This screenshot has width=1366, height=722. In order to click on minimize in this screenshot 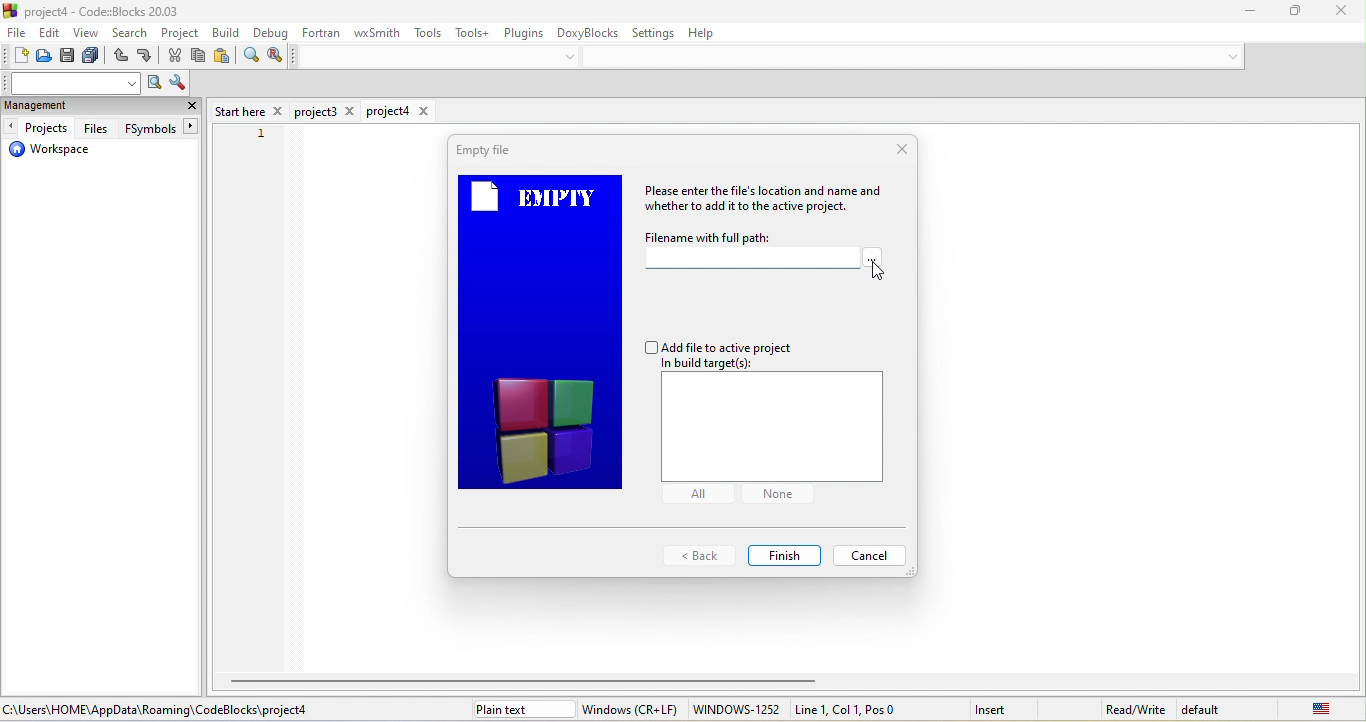, I will do `click(1240, 12)`.